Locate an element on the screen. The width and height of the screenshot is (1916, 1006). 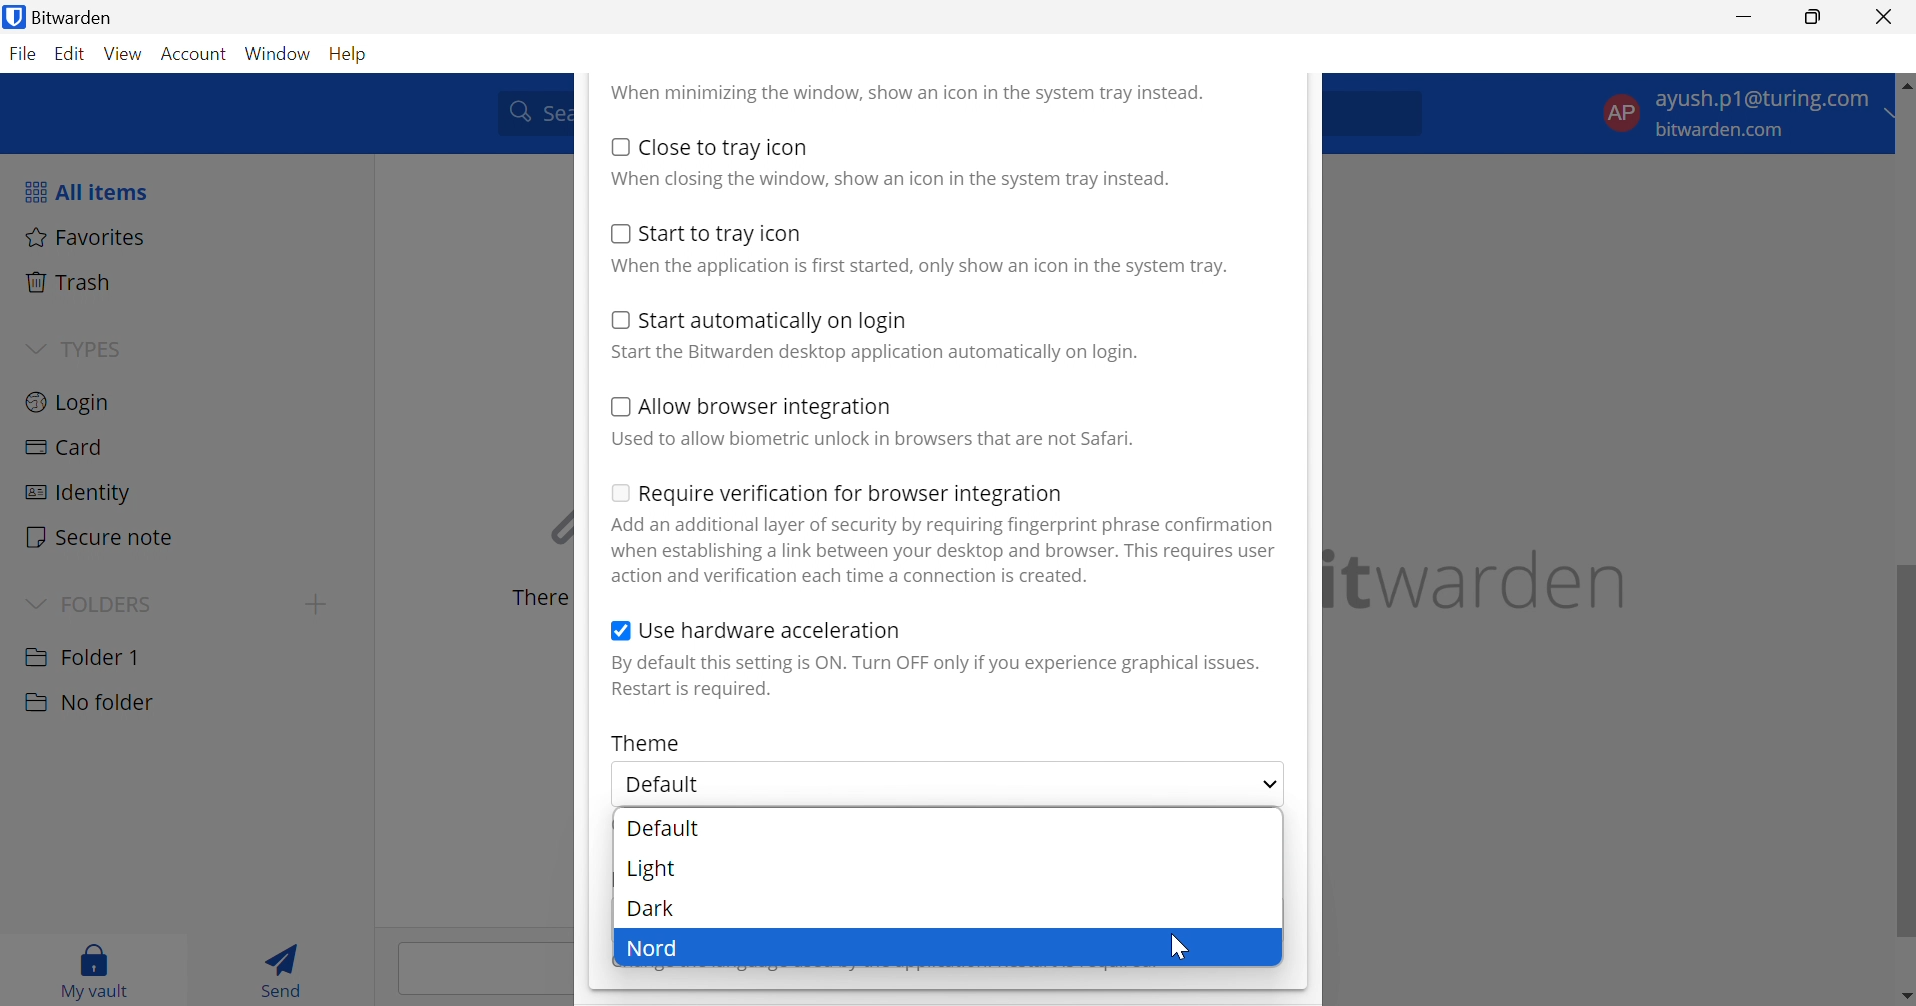
Scroll Bar is located at coordinates (1904, 535).